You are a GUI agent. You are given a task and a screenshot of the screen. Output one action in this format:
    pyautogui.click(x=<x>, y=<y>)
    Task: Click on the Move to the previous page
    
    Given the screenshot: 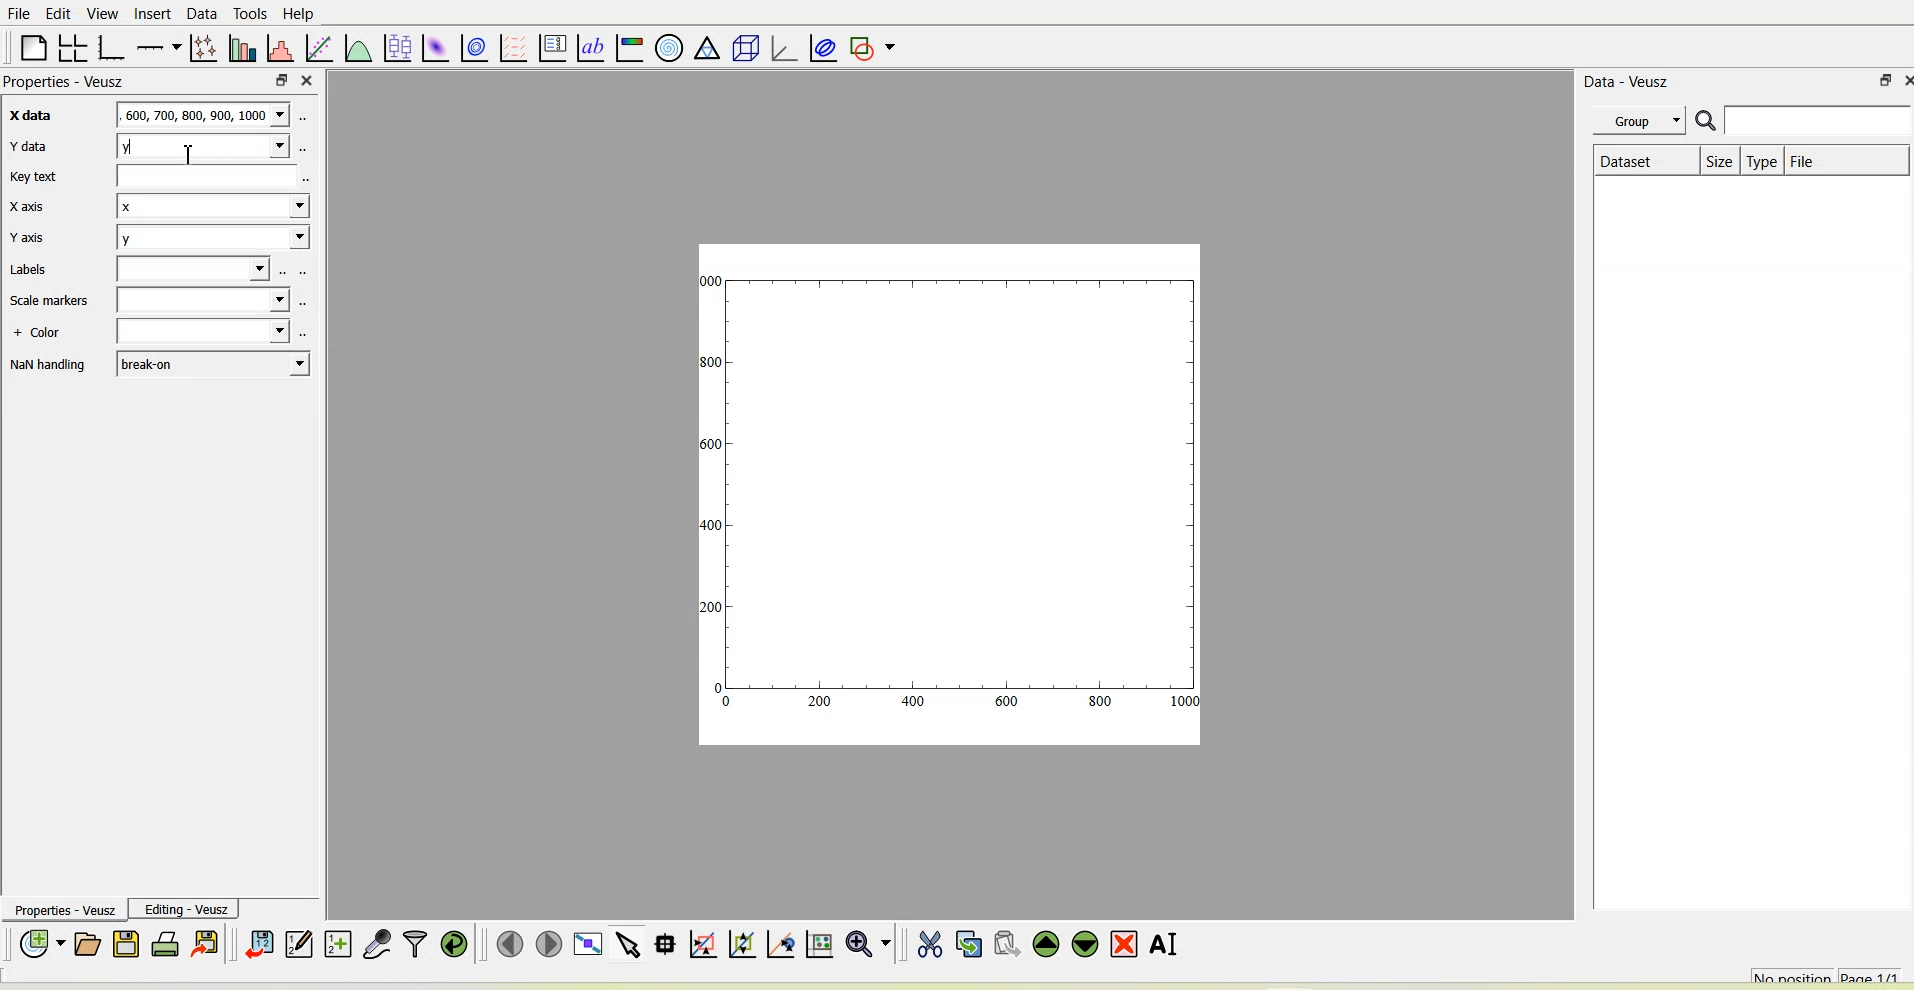 What is the action you would take?
    pyautogui.click(x=509, y=943)
    